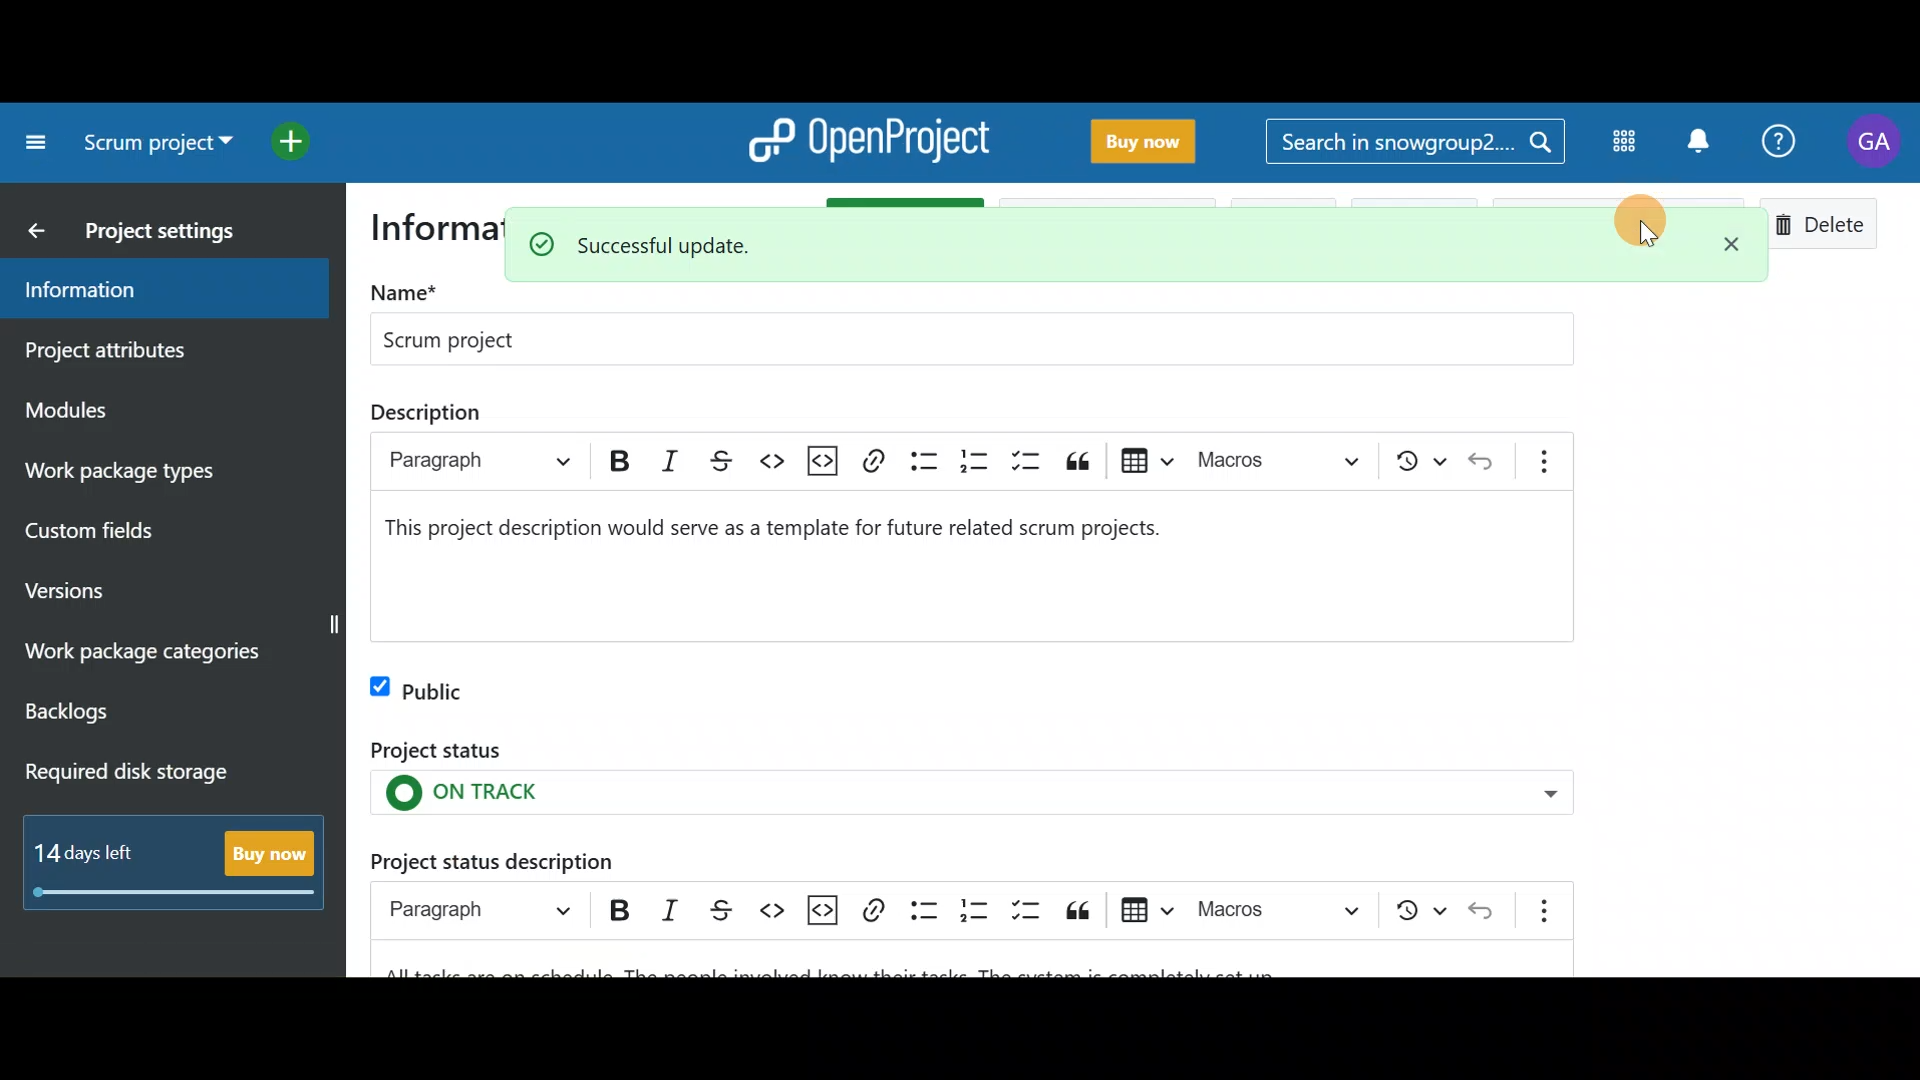  Describe the element at coordinates (620, 460) in the screenshot. I see `bold` at that location.